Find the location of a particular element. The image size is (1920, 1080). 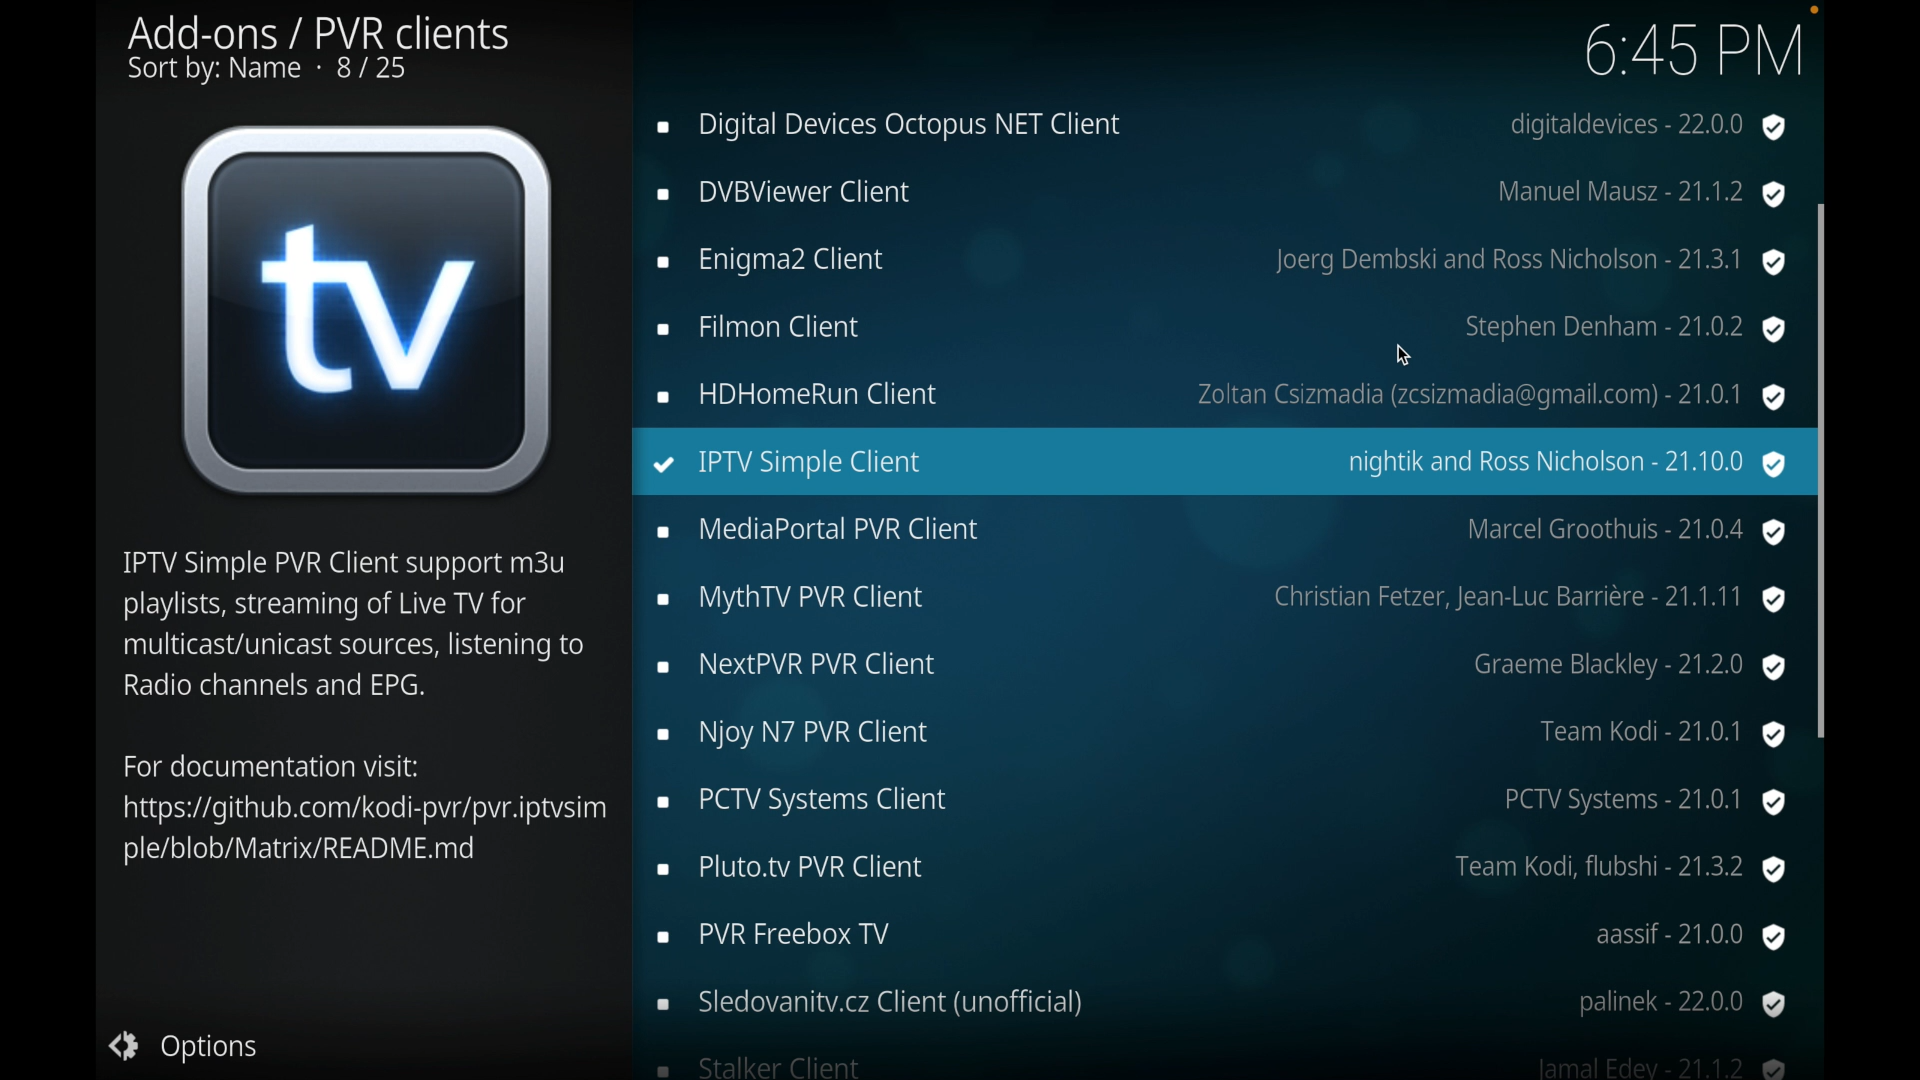

njoy n7 pvr client is located at coordinates (1222, 733).